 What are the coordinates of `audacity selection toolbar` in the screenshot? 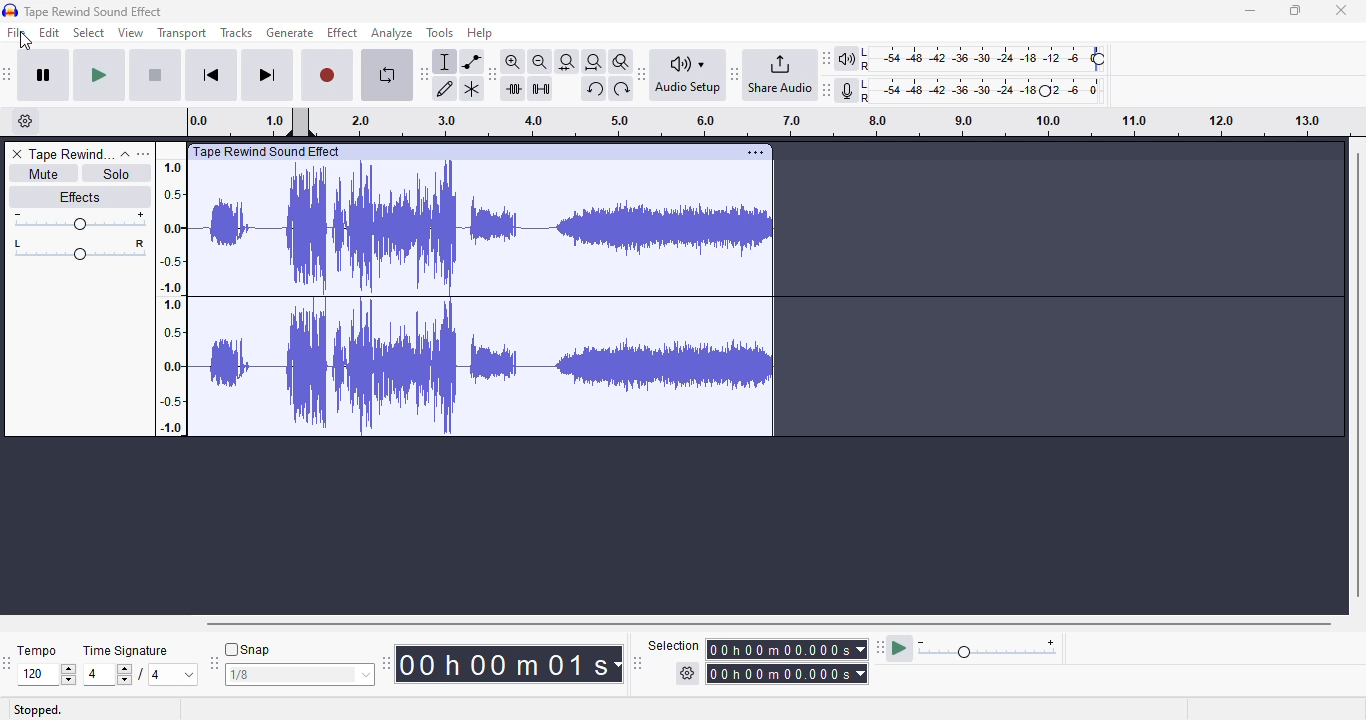 It's located at (751, 660).